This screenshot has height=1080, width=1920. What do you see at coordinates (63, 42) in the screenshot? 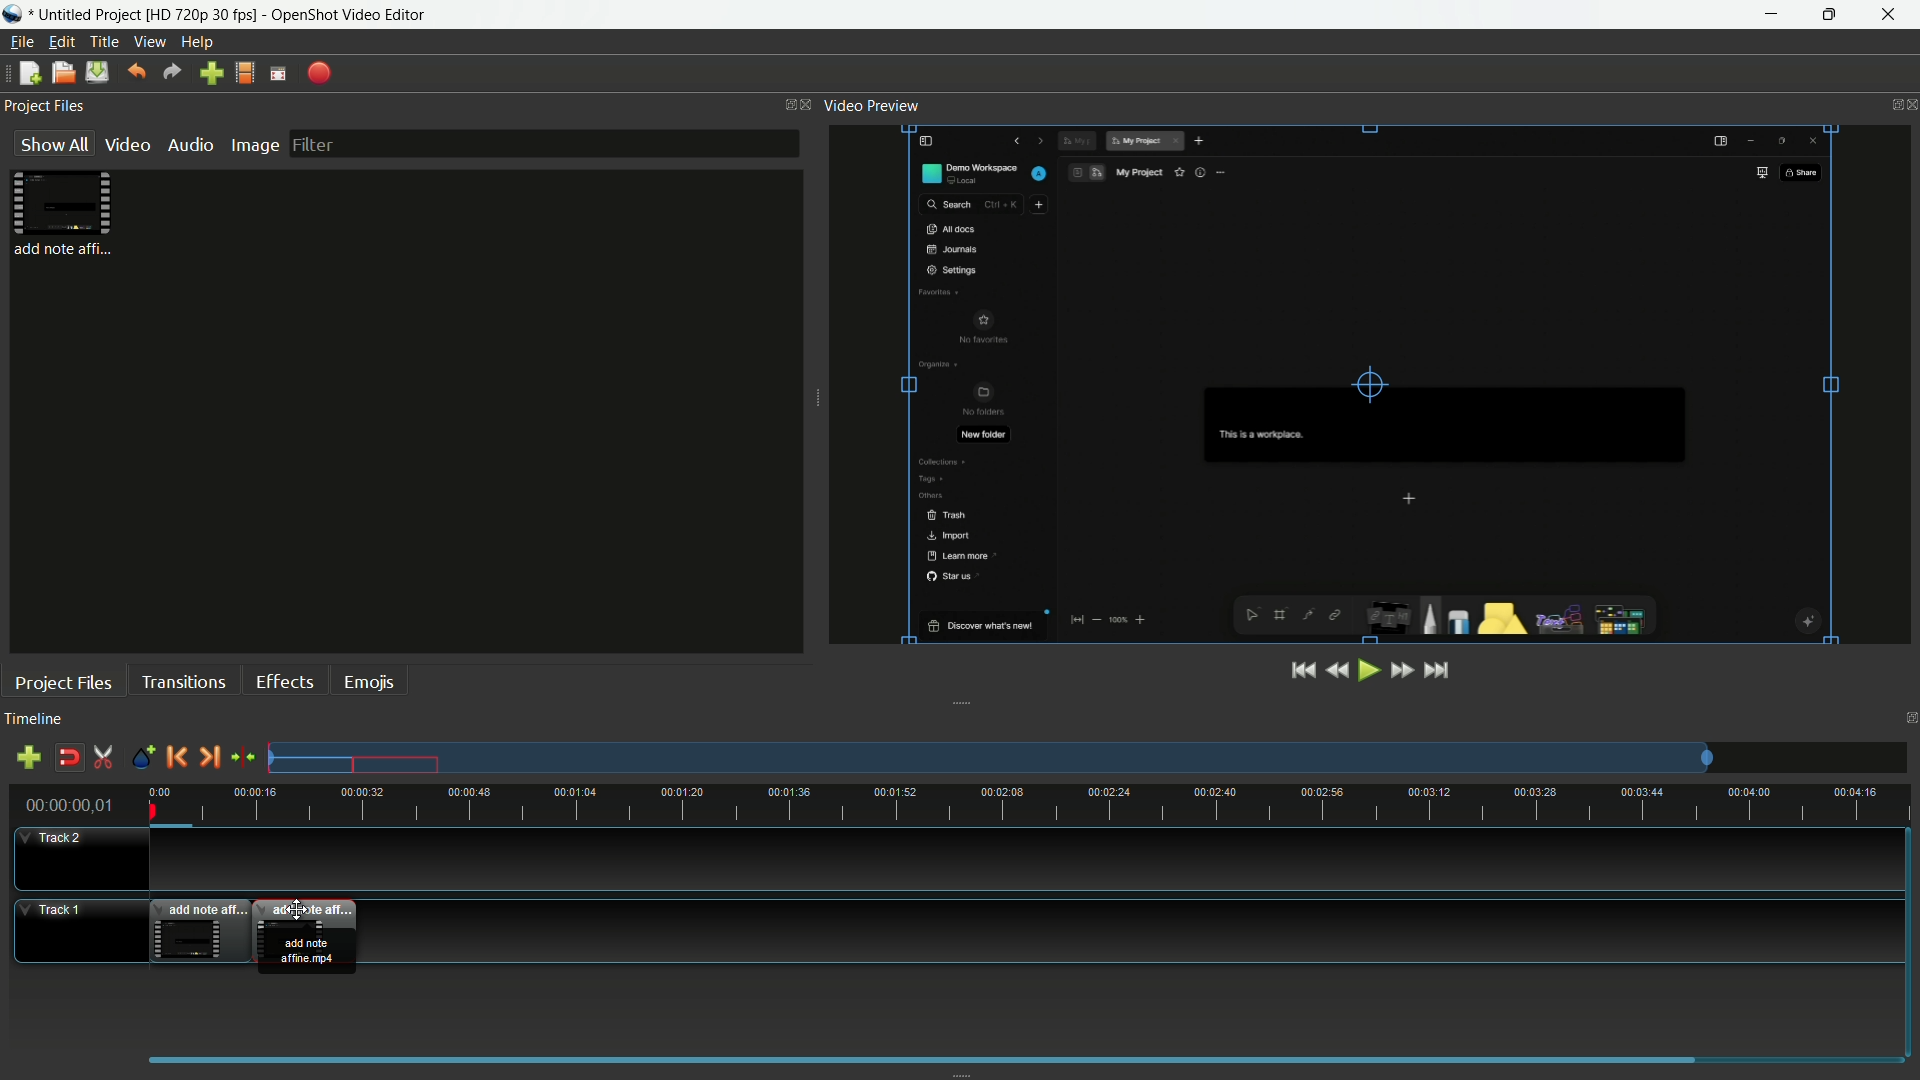
I see `edit menu` at bounding box center [63, 42].